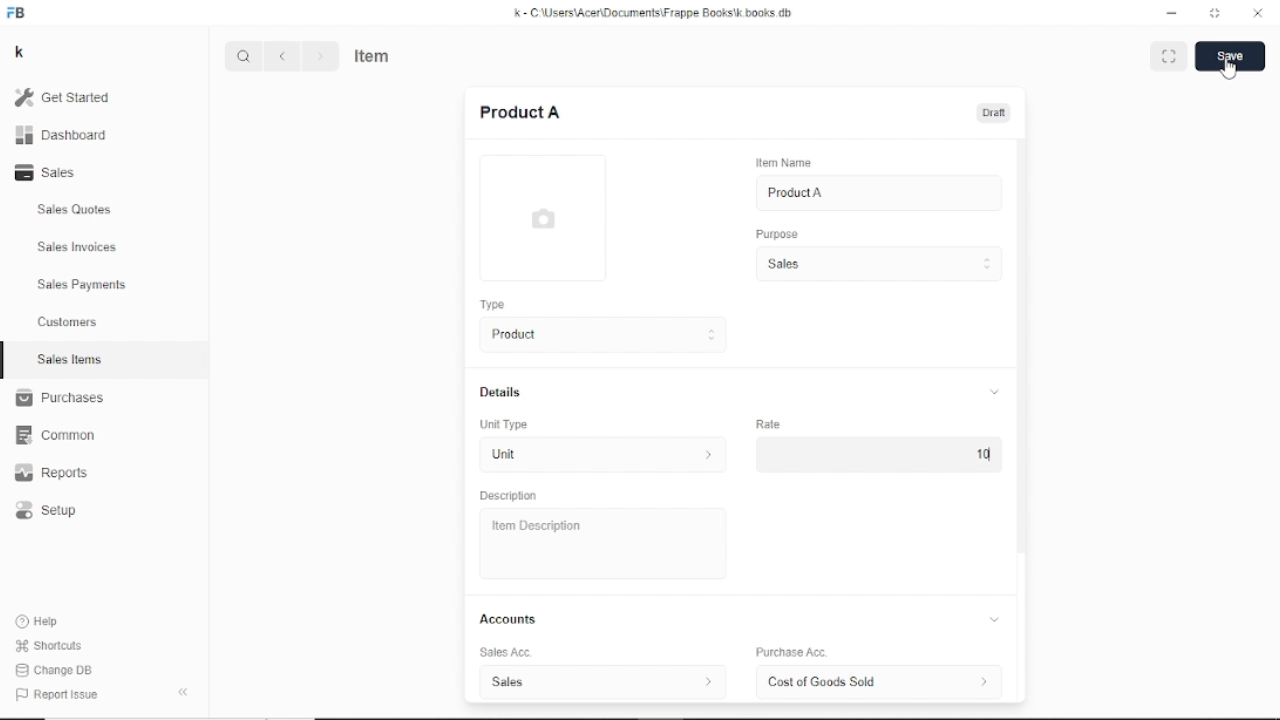 The width and height of the screenshot is (1280, 720). What do you see at coordinates (57, 671) in the screenshot?
I see `Change DB` at bounding box center [57, 671].